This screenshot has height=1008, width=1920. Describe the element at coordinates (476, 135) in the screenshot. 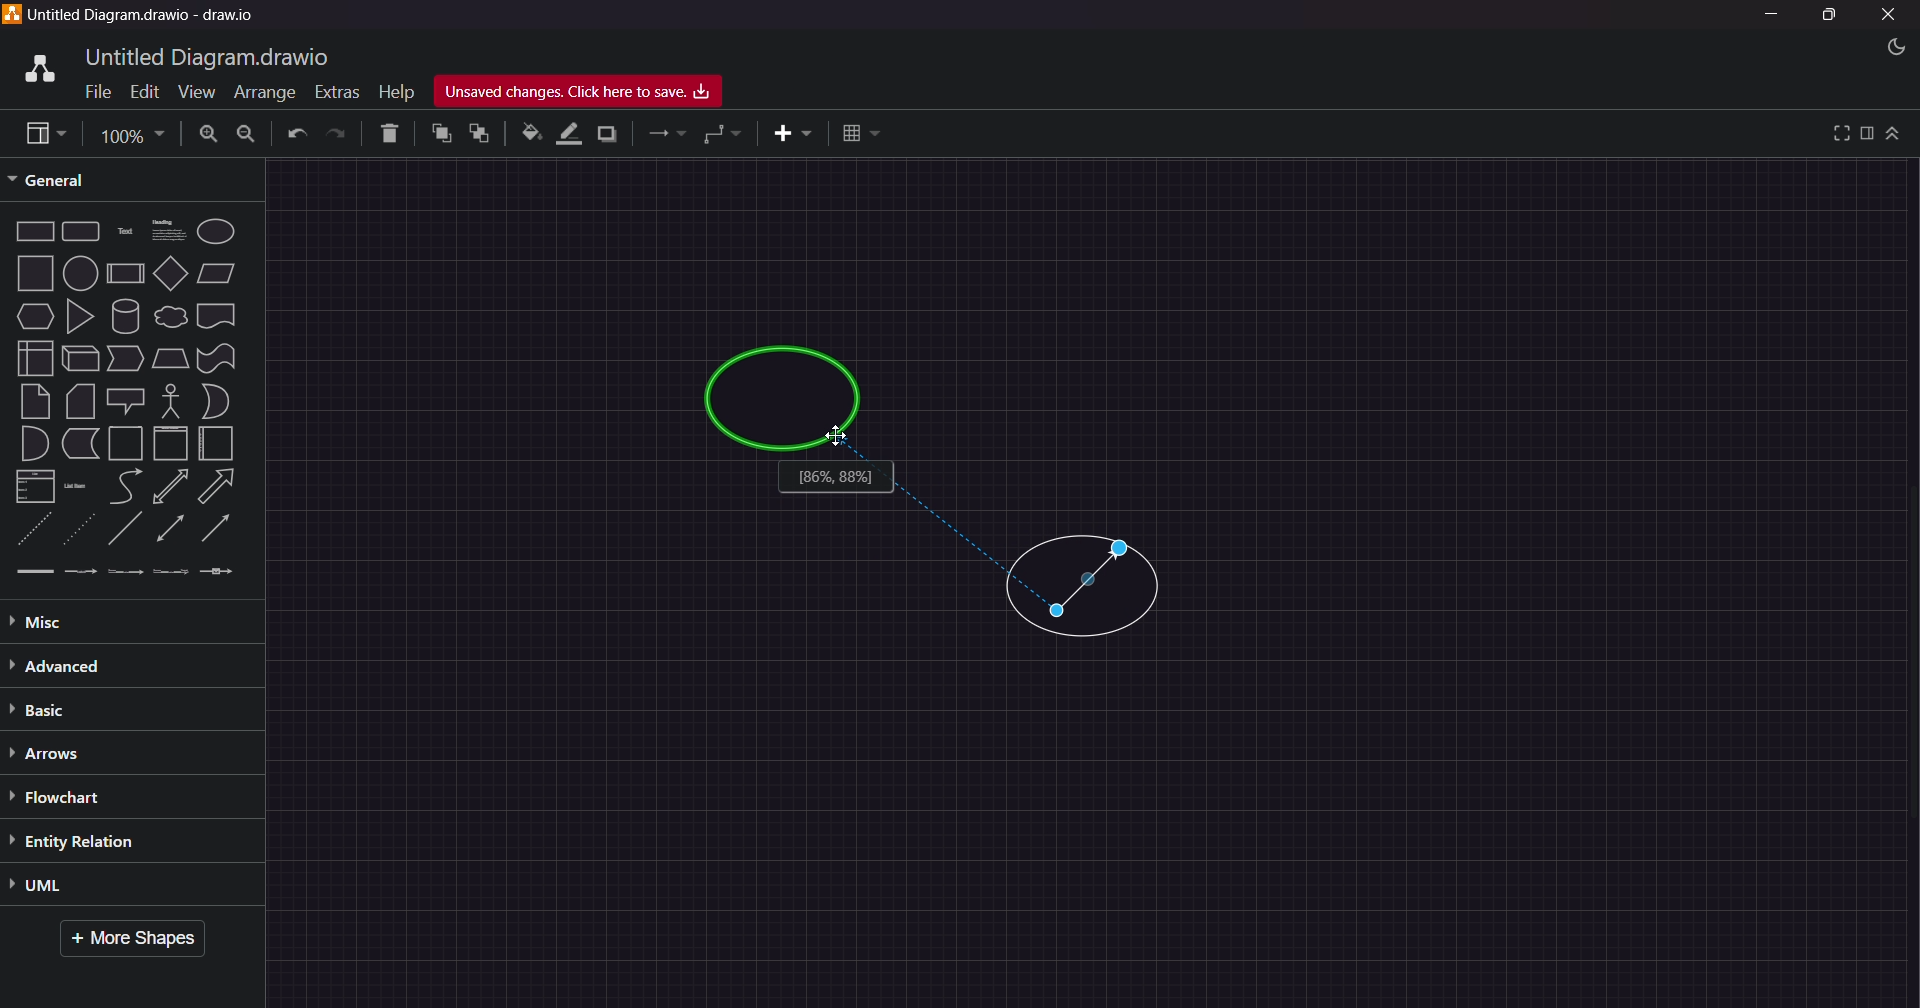

I see `to back` at that location.